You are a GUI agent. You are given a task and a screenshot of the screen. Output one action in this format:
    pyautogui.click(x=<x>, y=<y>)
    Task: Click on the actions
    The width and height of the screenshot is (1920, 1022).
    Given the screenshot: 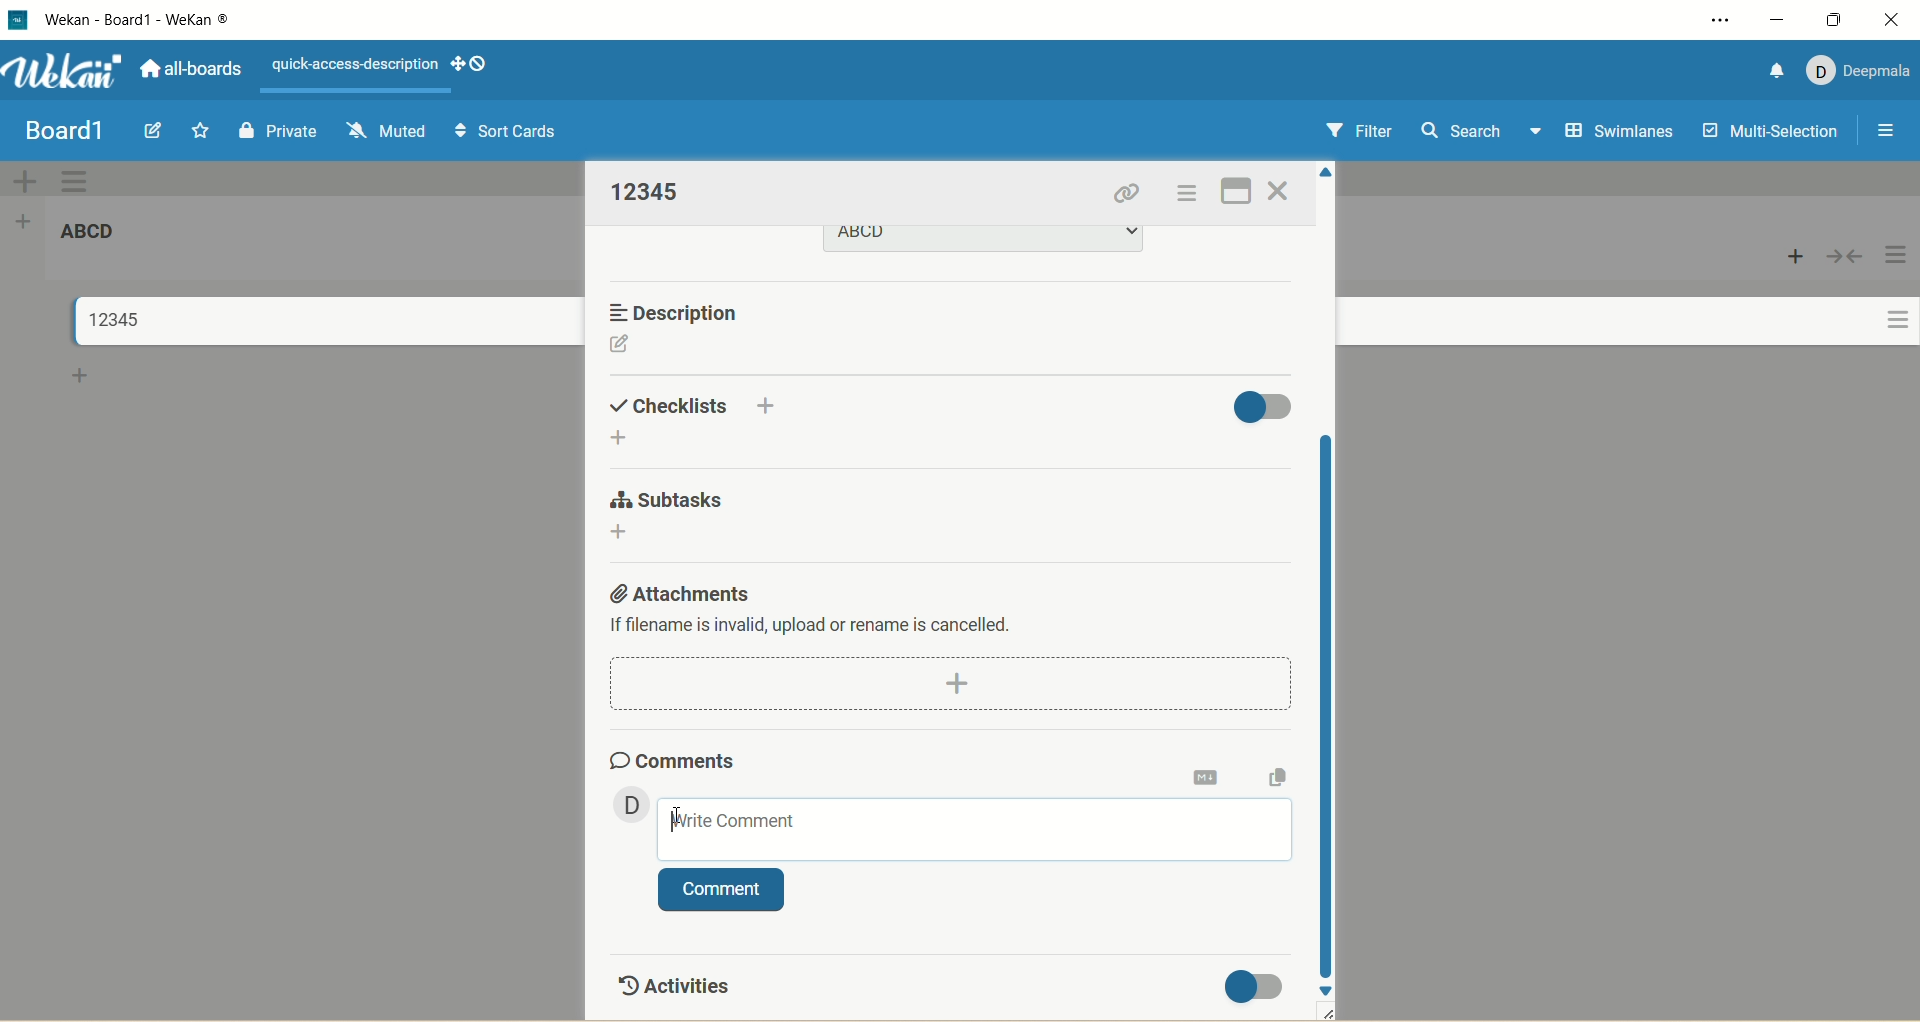 What is the action you would take?
    pyautogui.click(x=1183, y=197)
    